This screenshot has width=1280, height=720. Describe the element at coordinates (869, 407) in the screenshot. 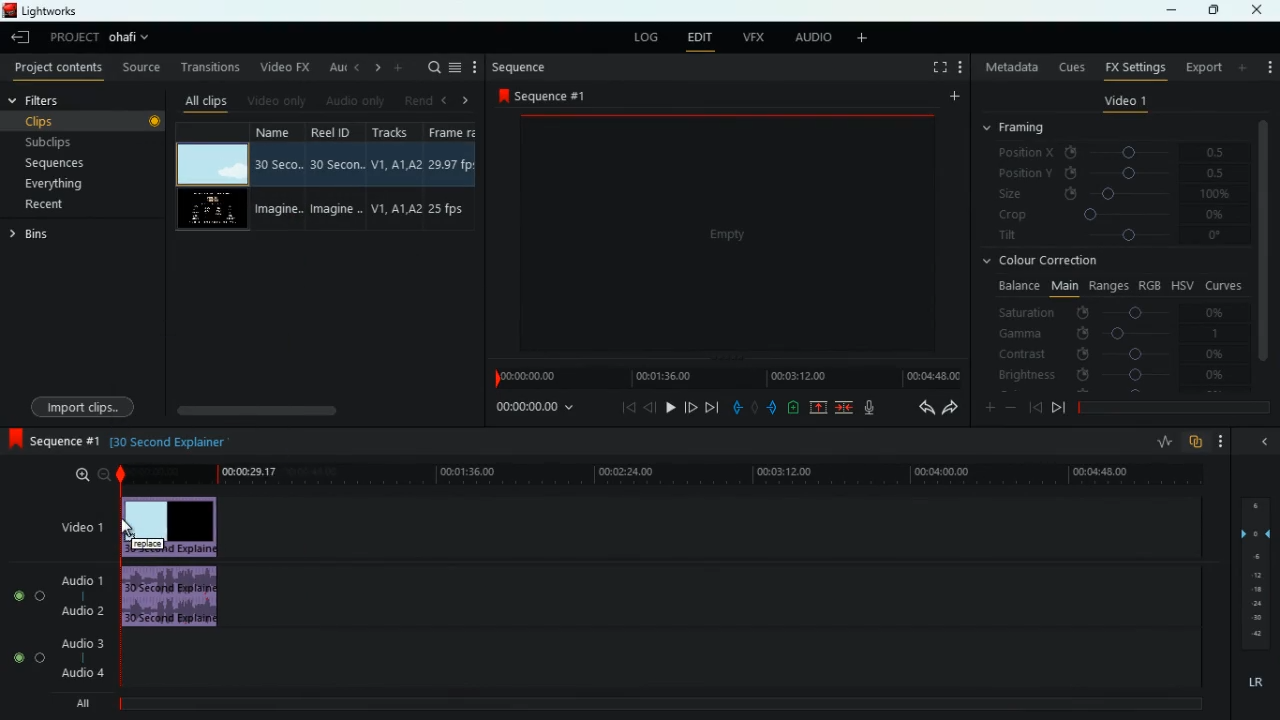

I see `mic` at that location.